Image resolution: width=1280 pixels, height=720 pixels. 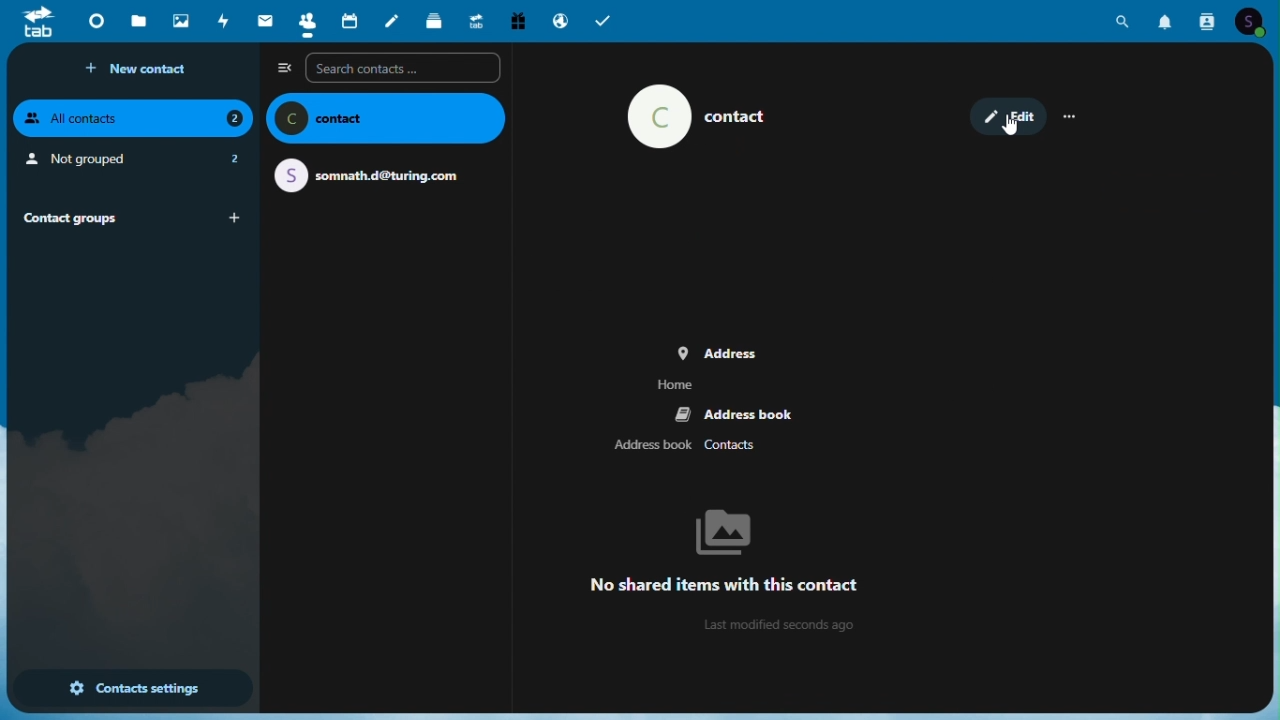 What do you see at coordinates (1075, 119) in the screenshot?
I see `more` at bounding box center [1075, 119].